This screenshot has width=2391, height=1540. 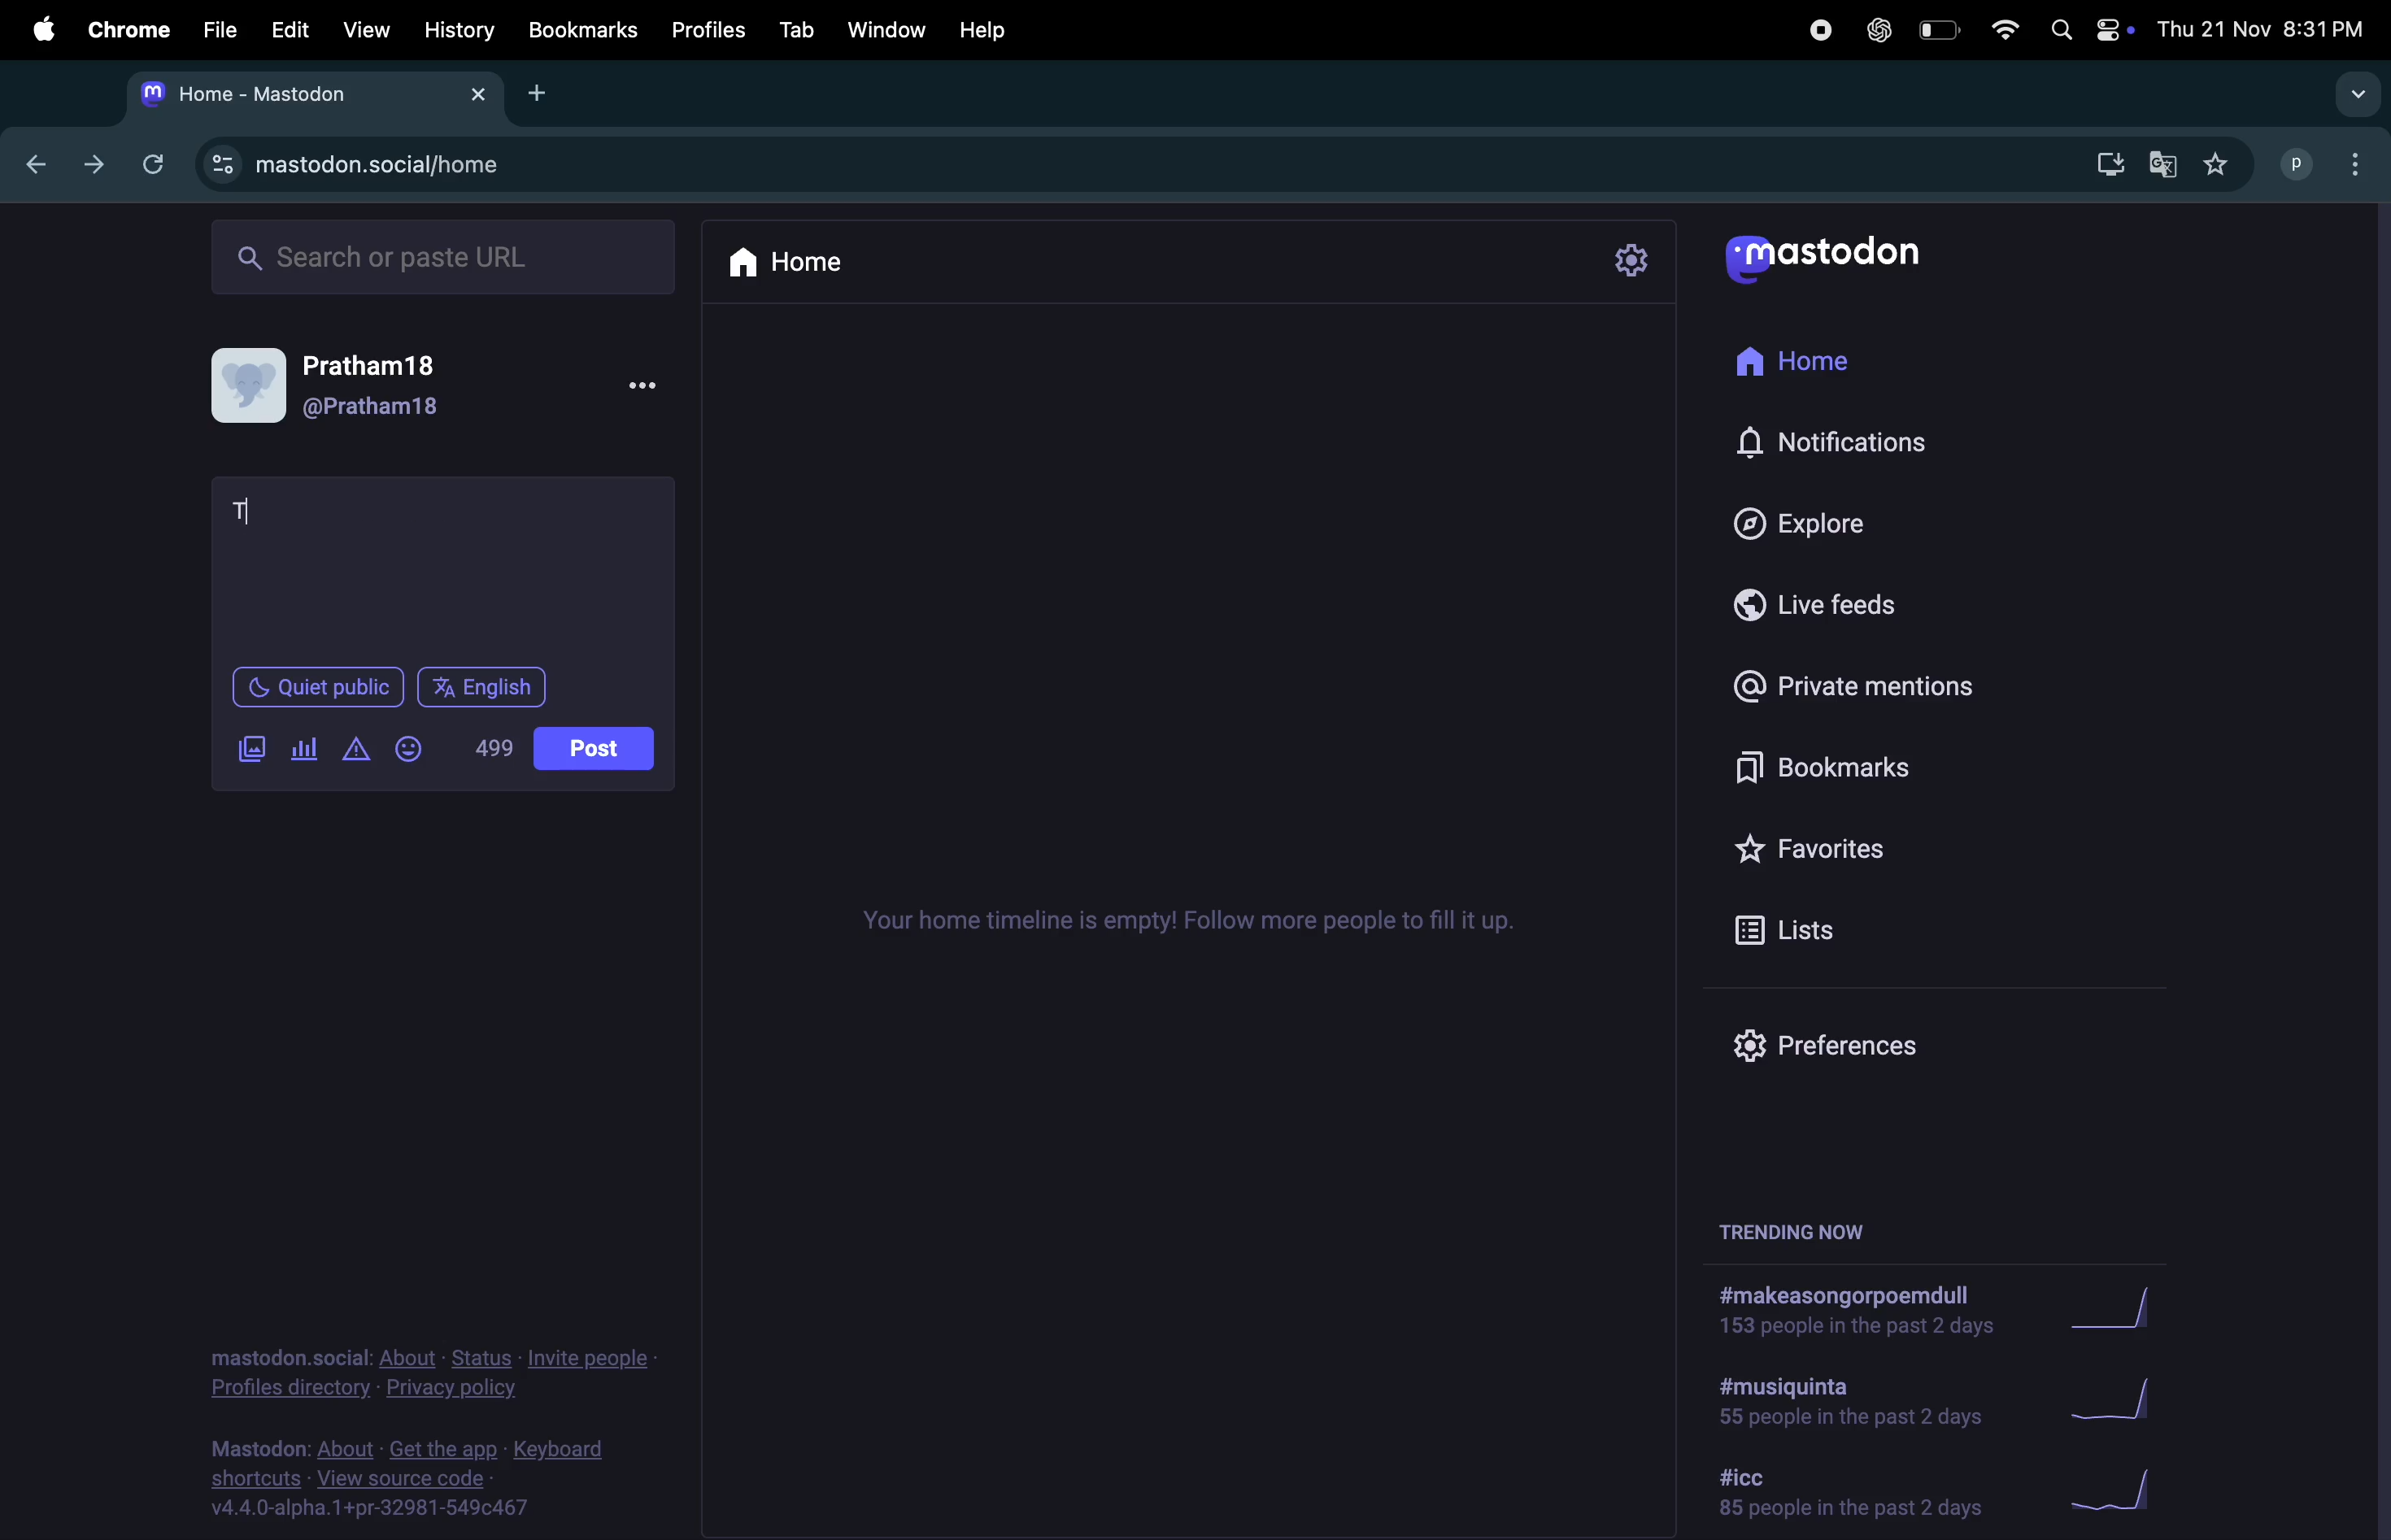 What do you see at coordinates (1840, 441) in the screenshot?
I see `notifications` at bounding box center [1840, 441].